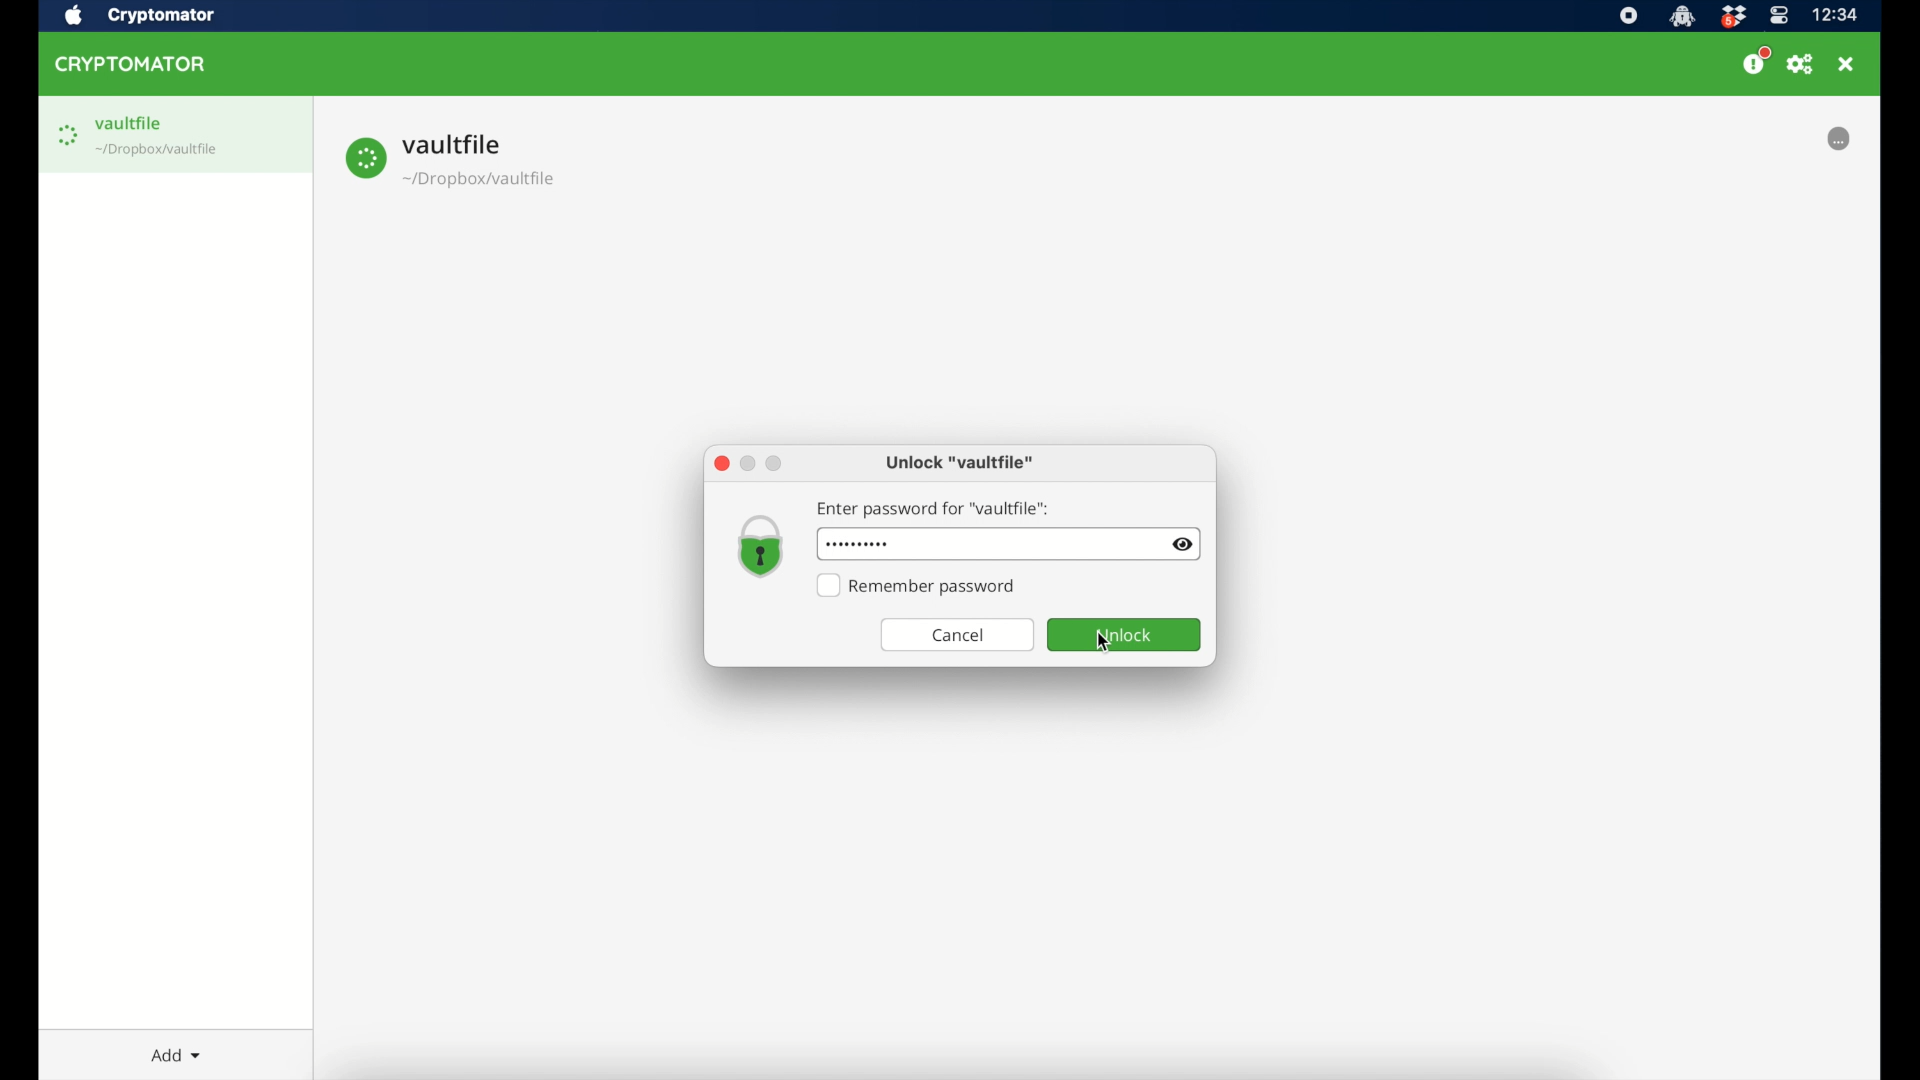 The image size is (1920, 1080). Describe the element at coordinates (130, 63) in the screenshot. I see `cryptomator` at that location.